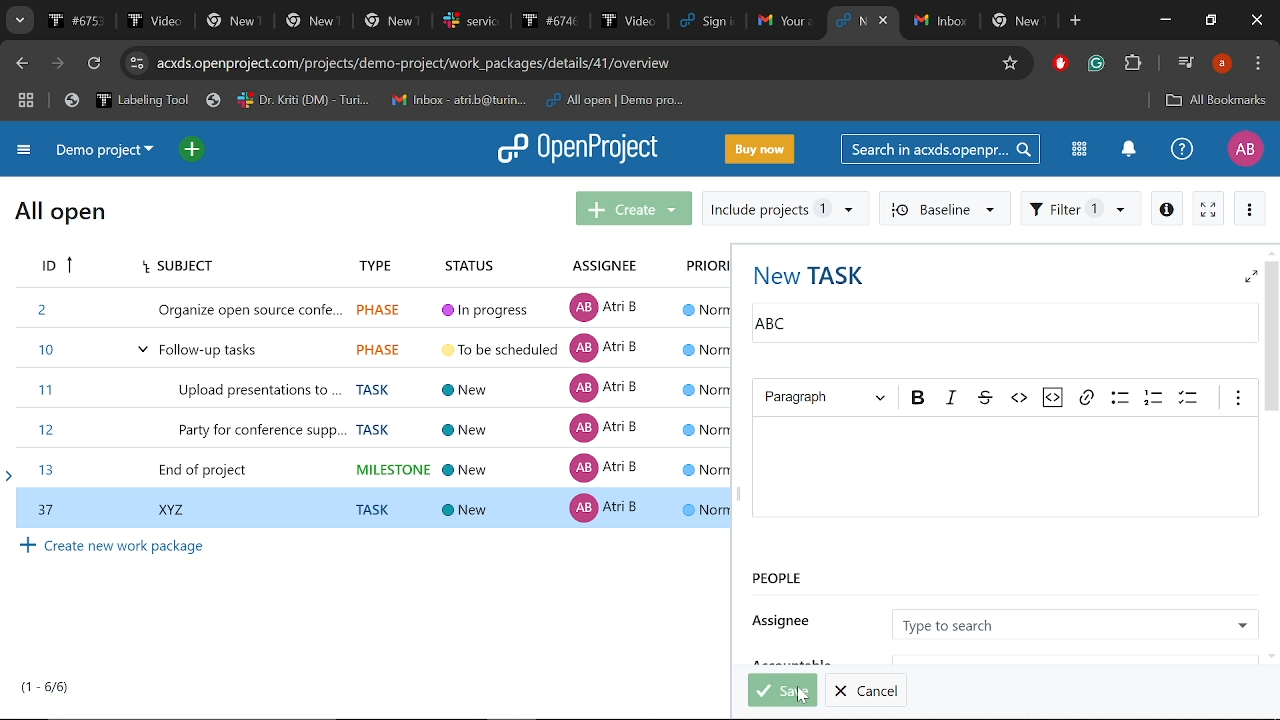 The image size is (1280, 720). What do you see at coordinates (369, 262) in the screenshot?
I see `Type` at bounding box center [369, 262].